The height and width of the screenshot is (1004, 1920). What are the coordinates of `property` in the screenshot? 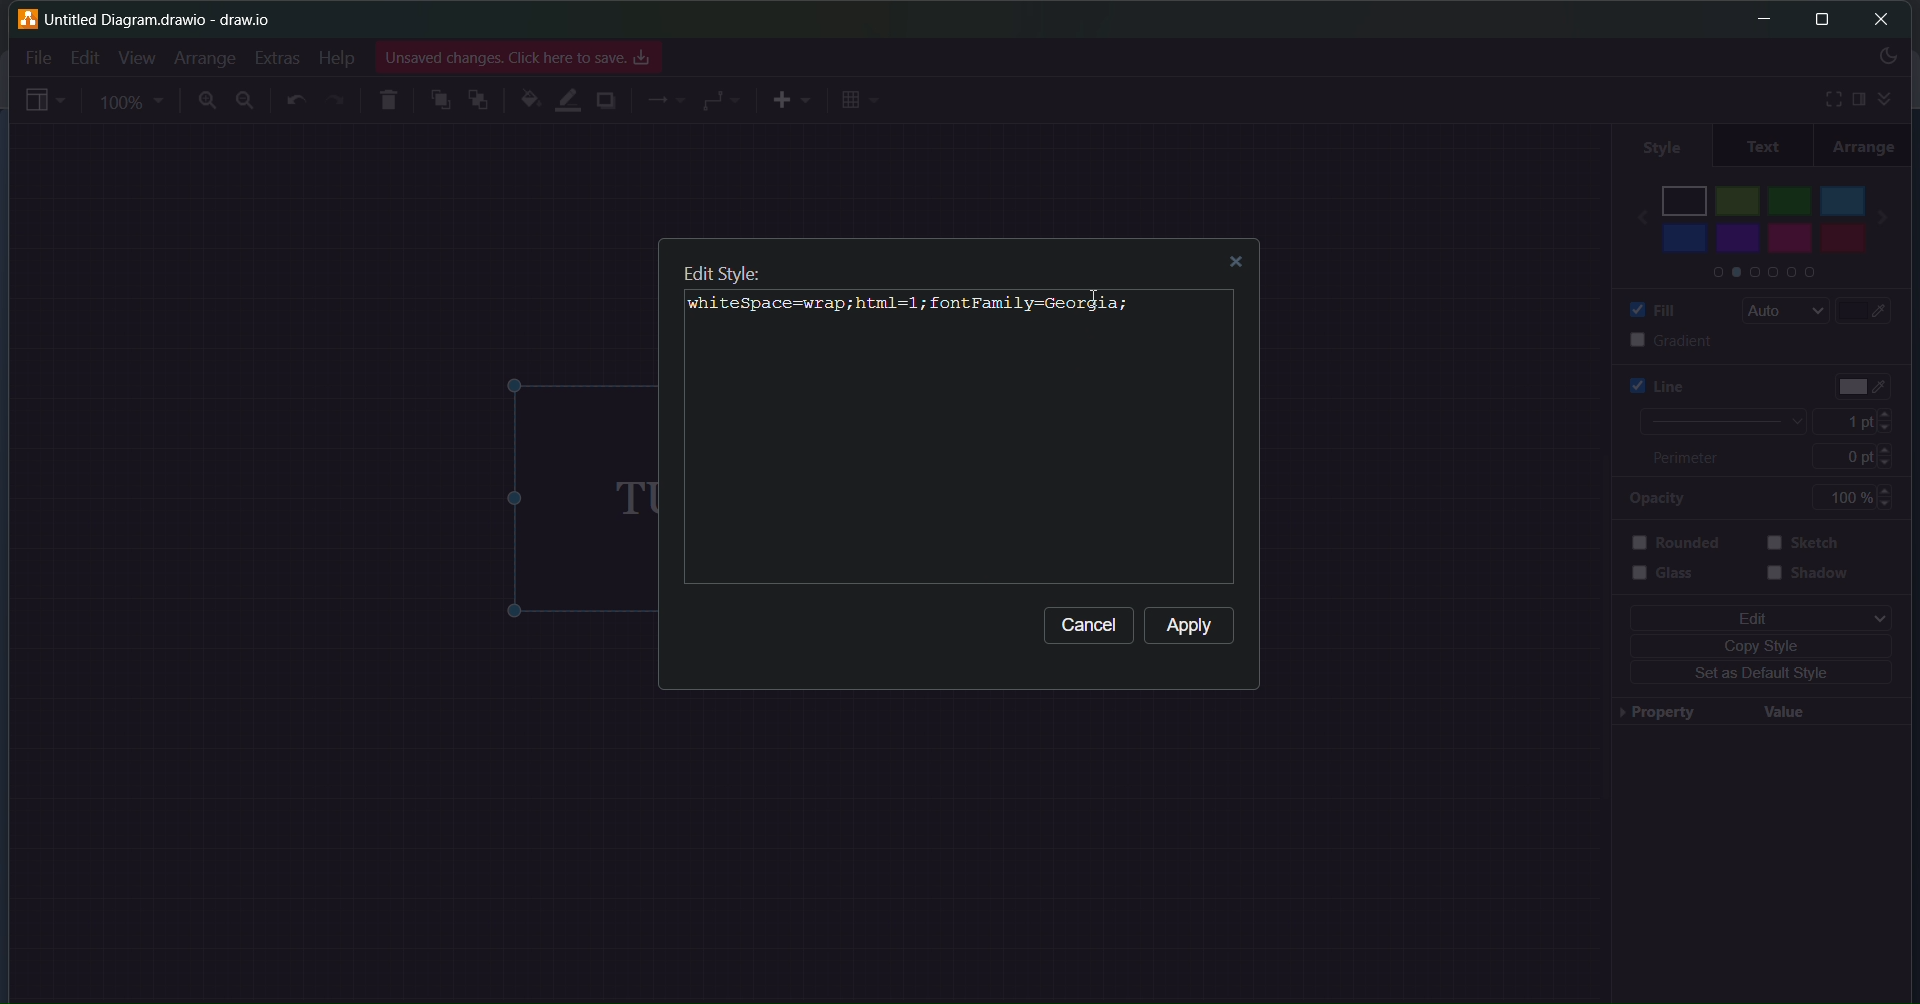 It's located at (1653, 715).